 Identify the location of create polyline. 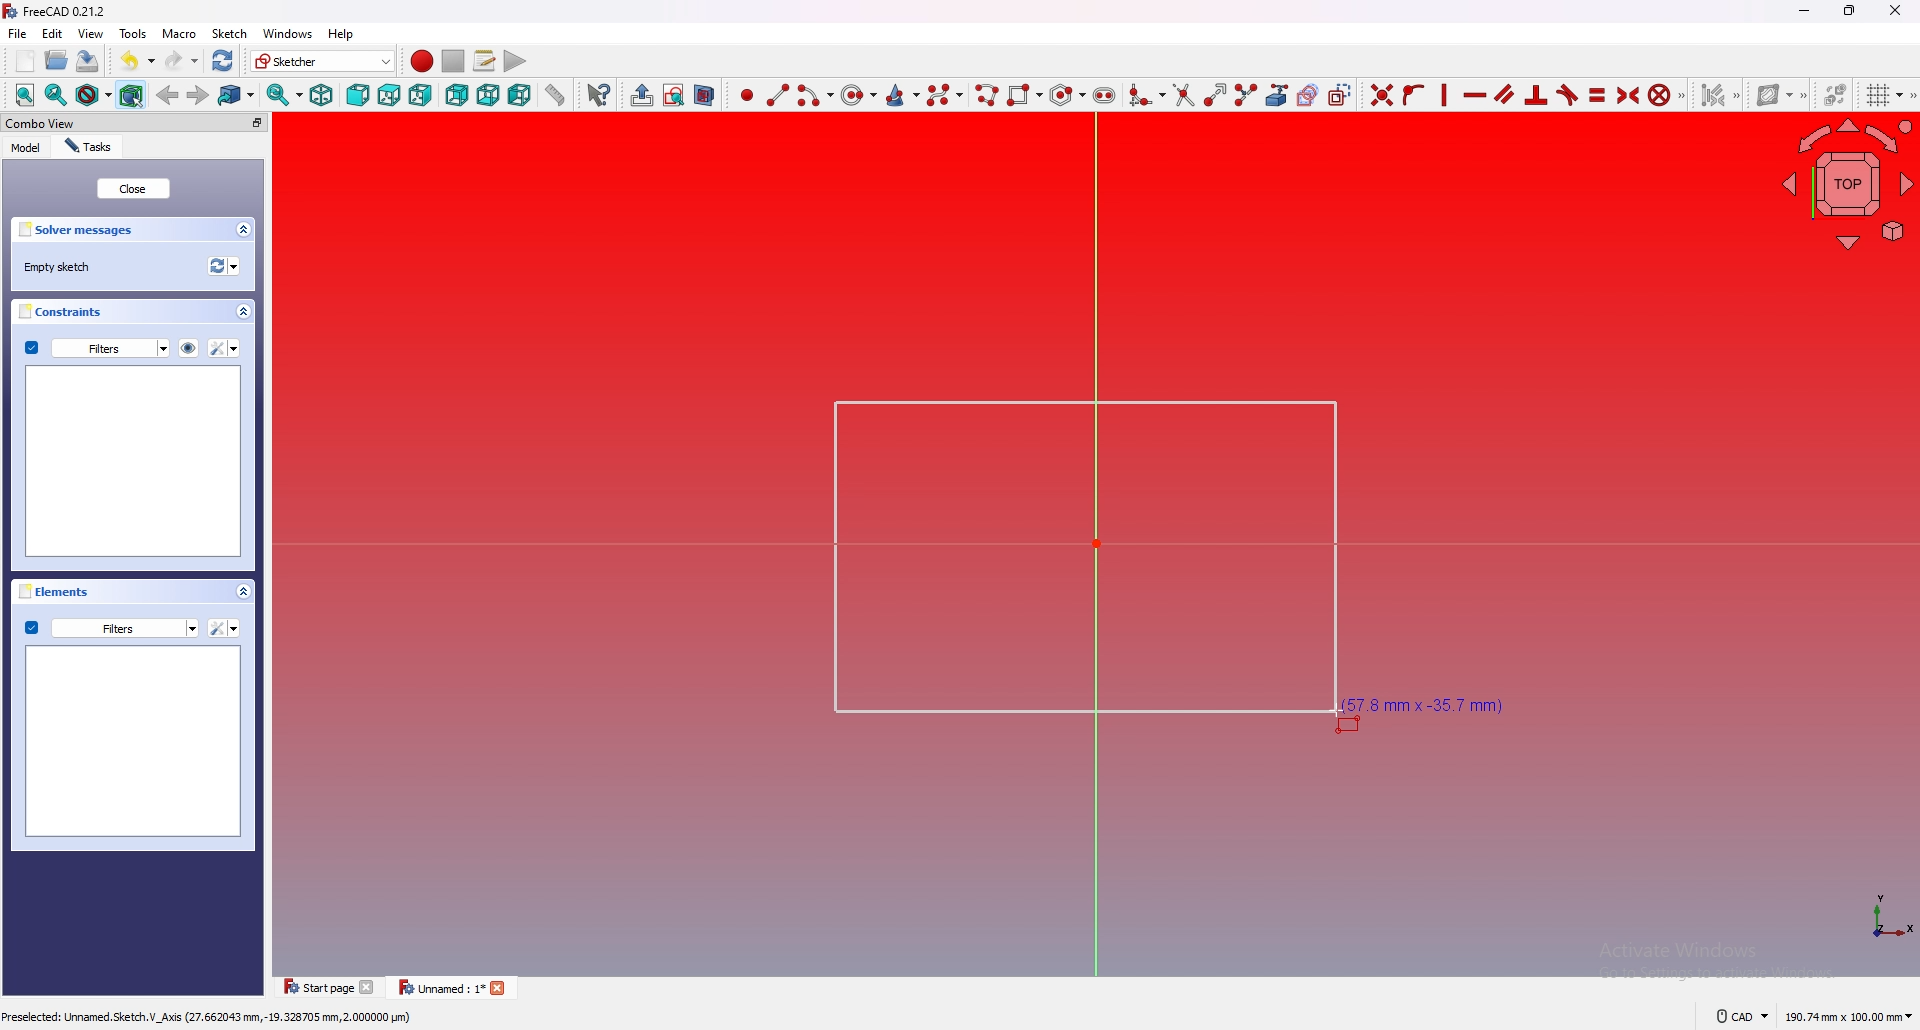
(988, 95).